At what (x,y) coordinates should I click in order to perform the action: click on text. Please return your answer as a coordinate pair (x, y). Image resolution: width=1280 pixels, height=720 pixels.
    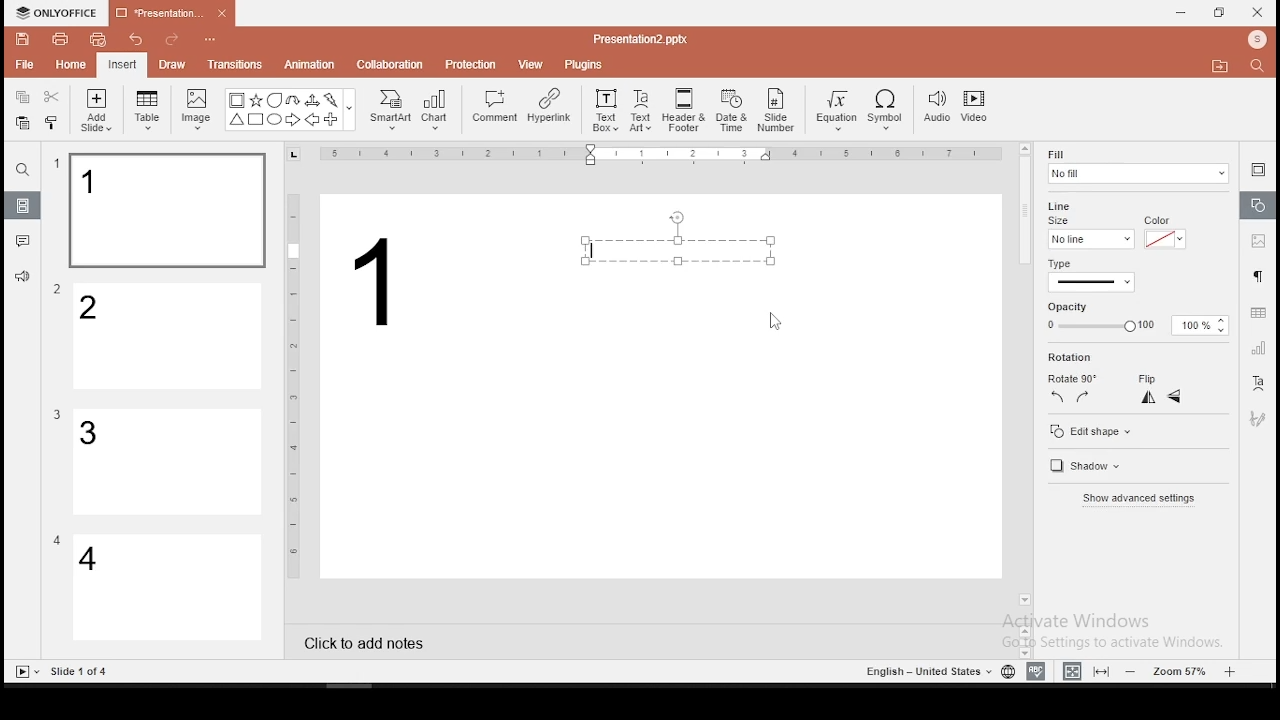
    Looking at the image, I should click on (388, 290).